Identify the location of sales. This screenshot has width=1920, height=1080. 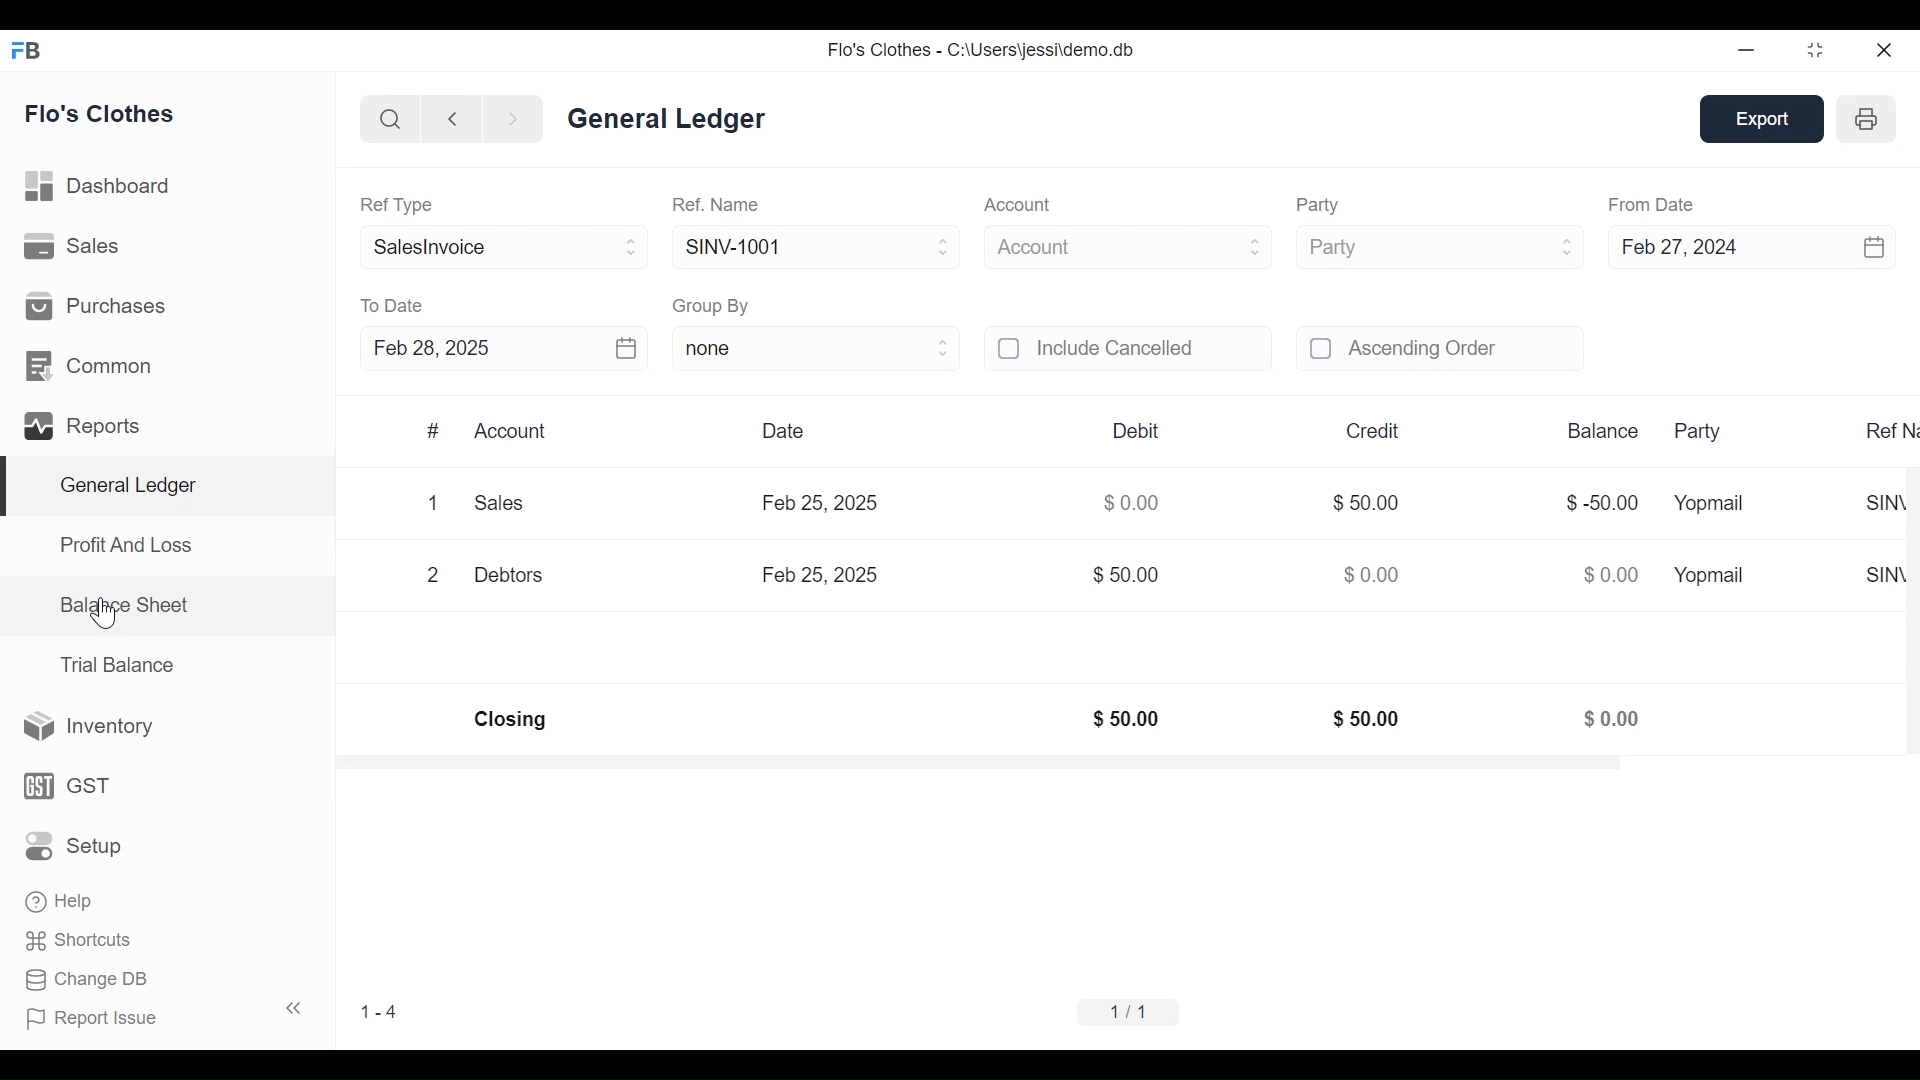
(75, 246).